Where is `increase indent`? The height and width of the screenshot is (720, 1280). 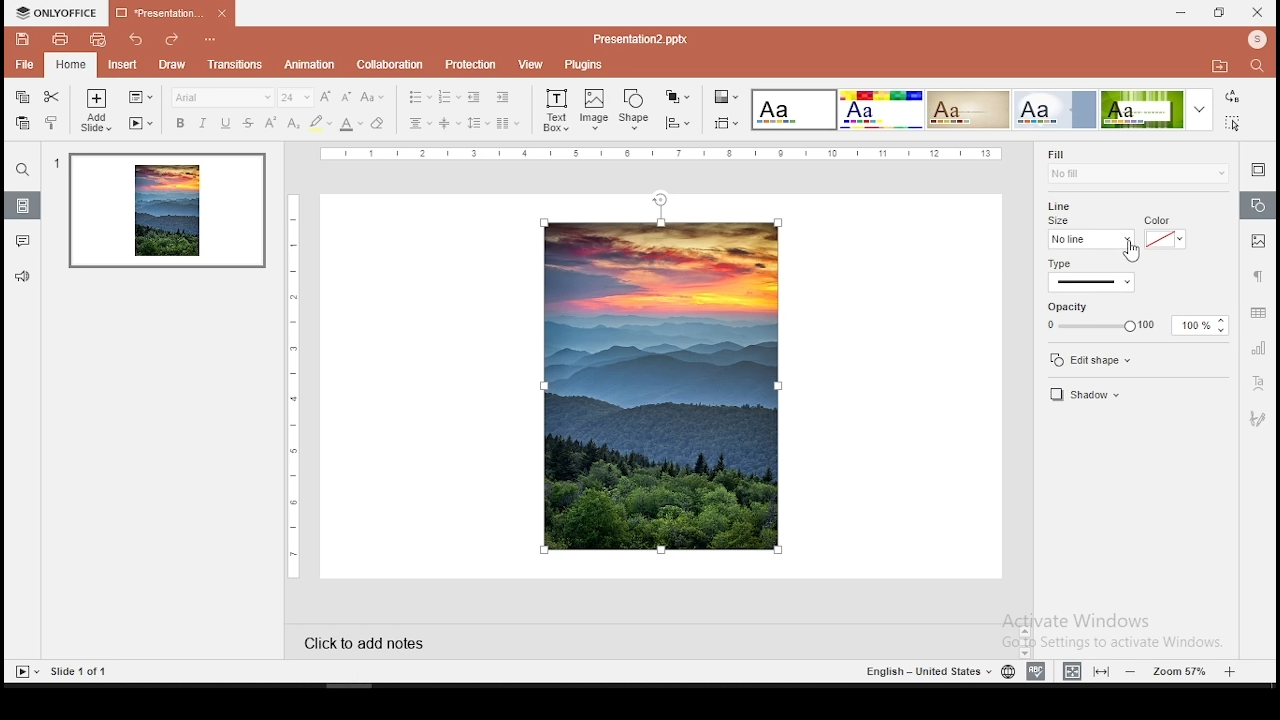
increase indent is located at coordinates (502, 96).